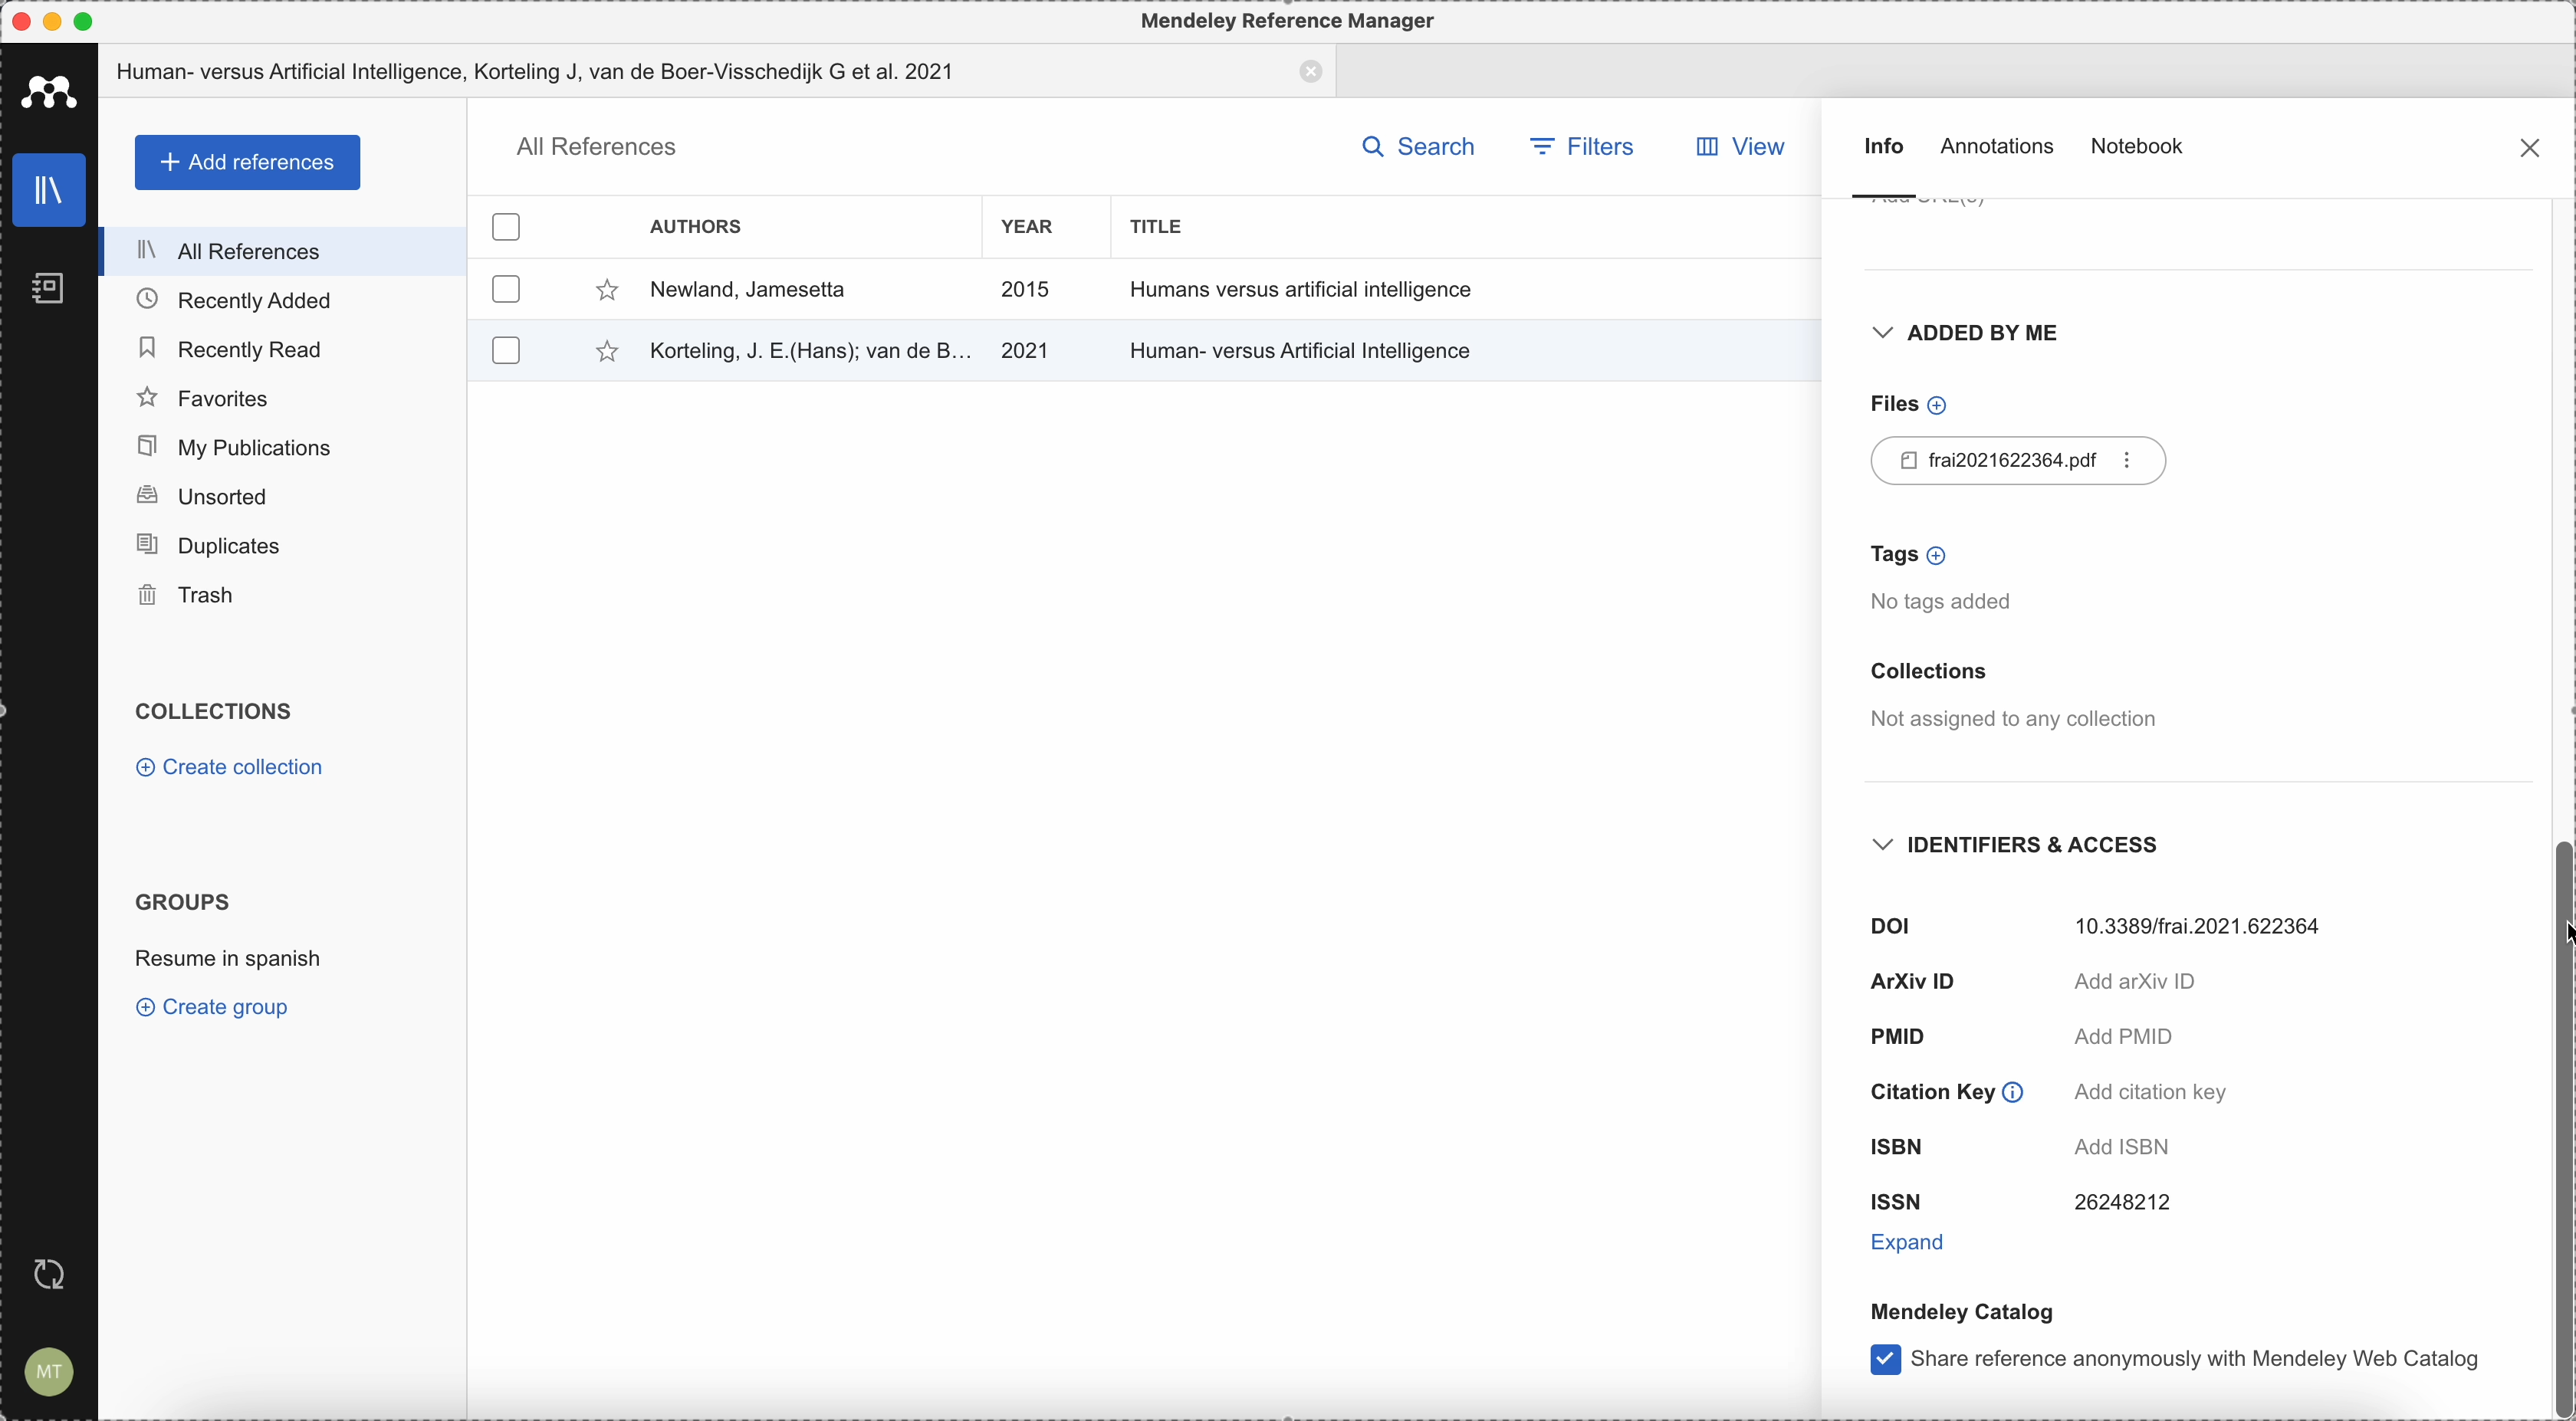 This screenshot has width=2576, height=1421. Describe the element at coordinates (43, 282) in the screenshot. I see `notebooks` at that location.